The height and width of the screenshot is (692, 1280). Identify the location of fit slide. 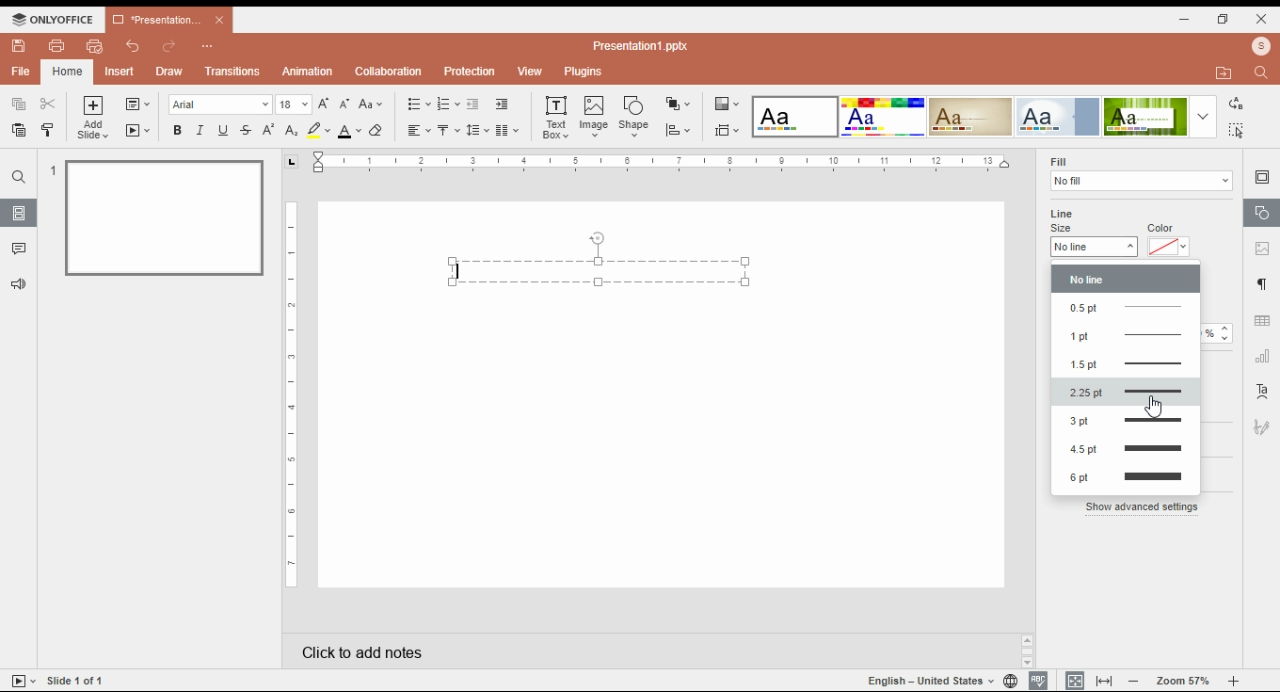
(1072, 680).